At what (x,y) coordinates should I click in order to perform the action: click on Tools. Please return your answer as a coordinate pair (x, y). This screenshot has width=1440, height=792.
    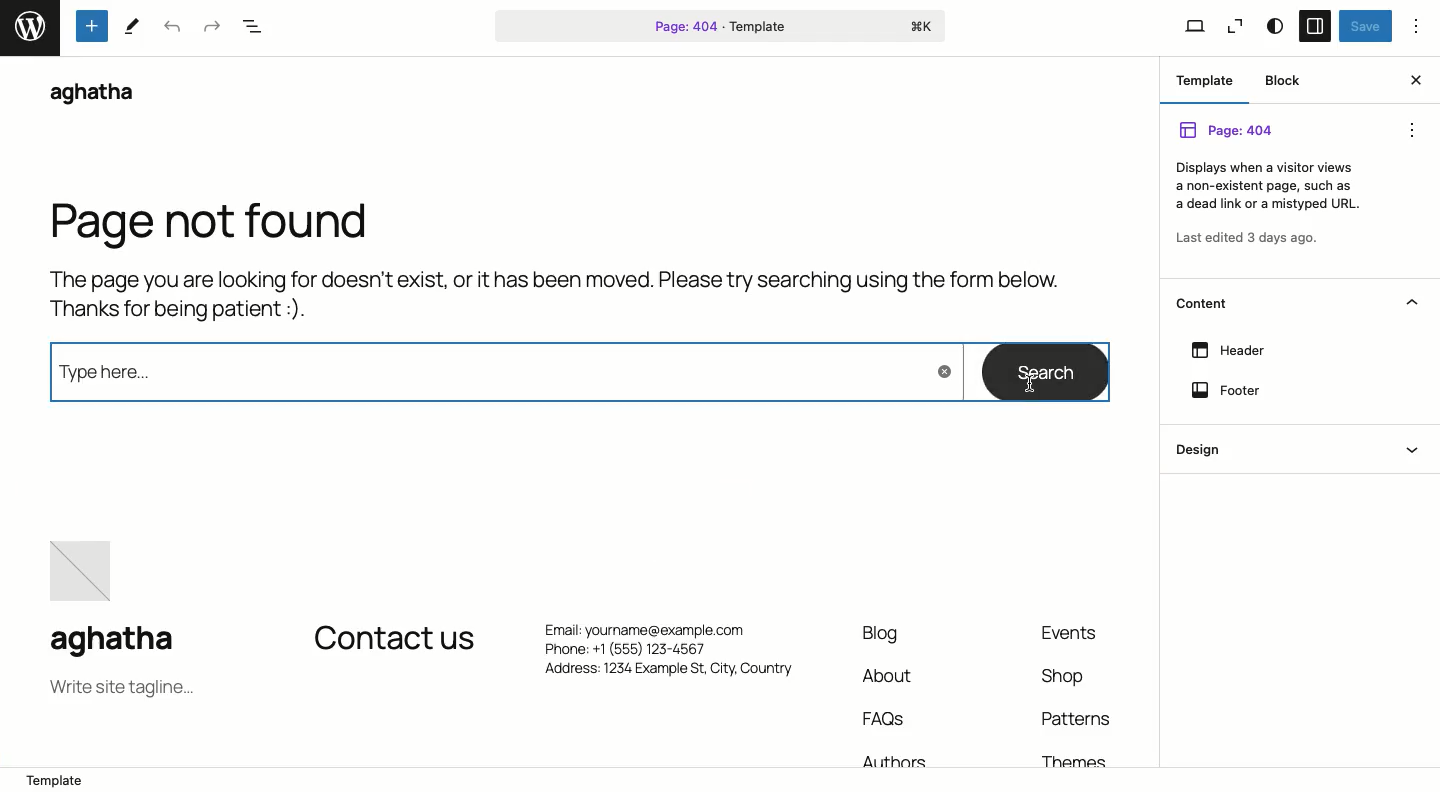
    Looking at the image, I should click on (93, 25).